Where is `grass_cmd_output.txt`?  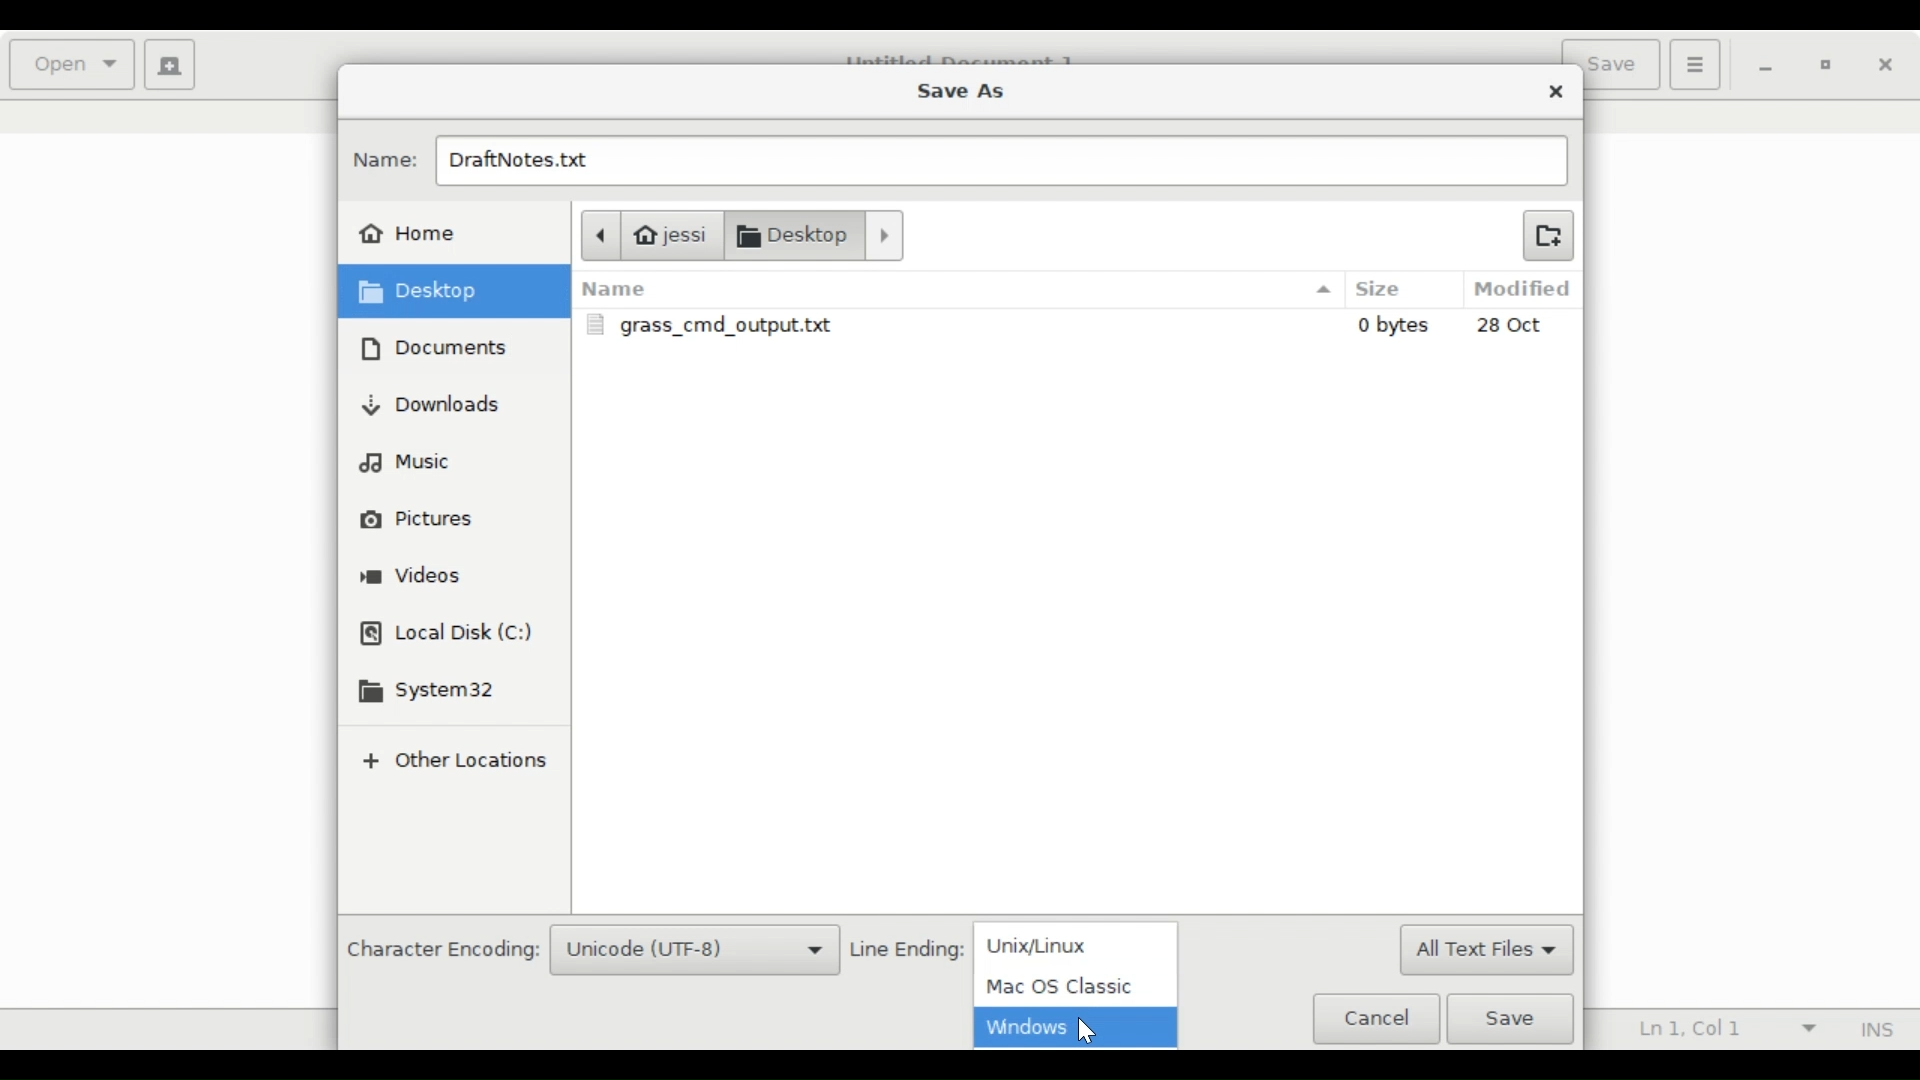 grass_cmd_output.txt is located at coordinates (1079, 325).